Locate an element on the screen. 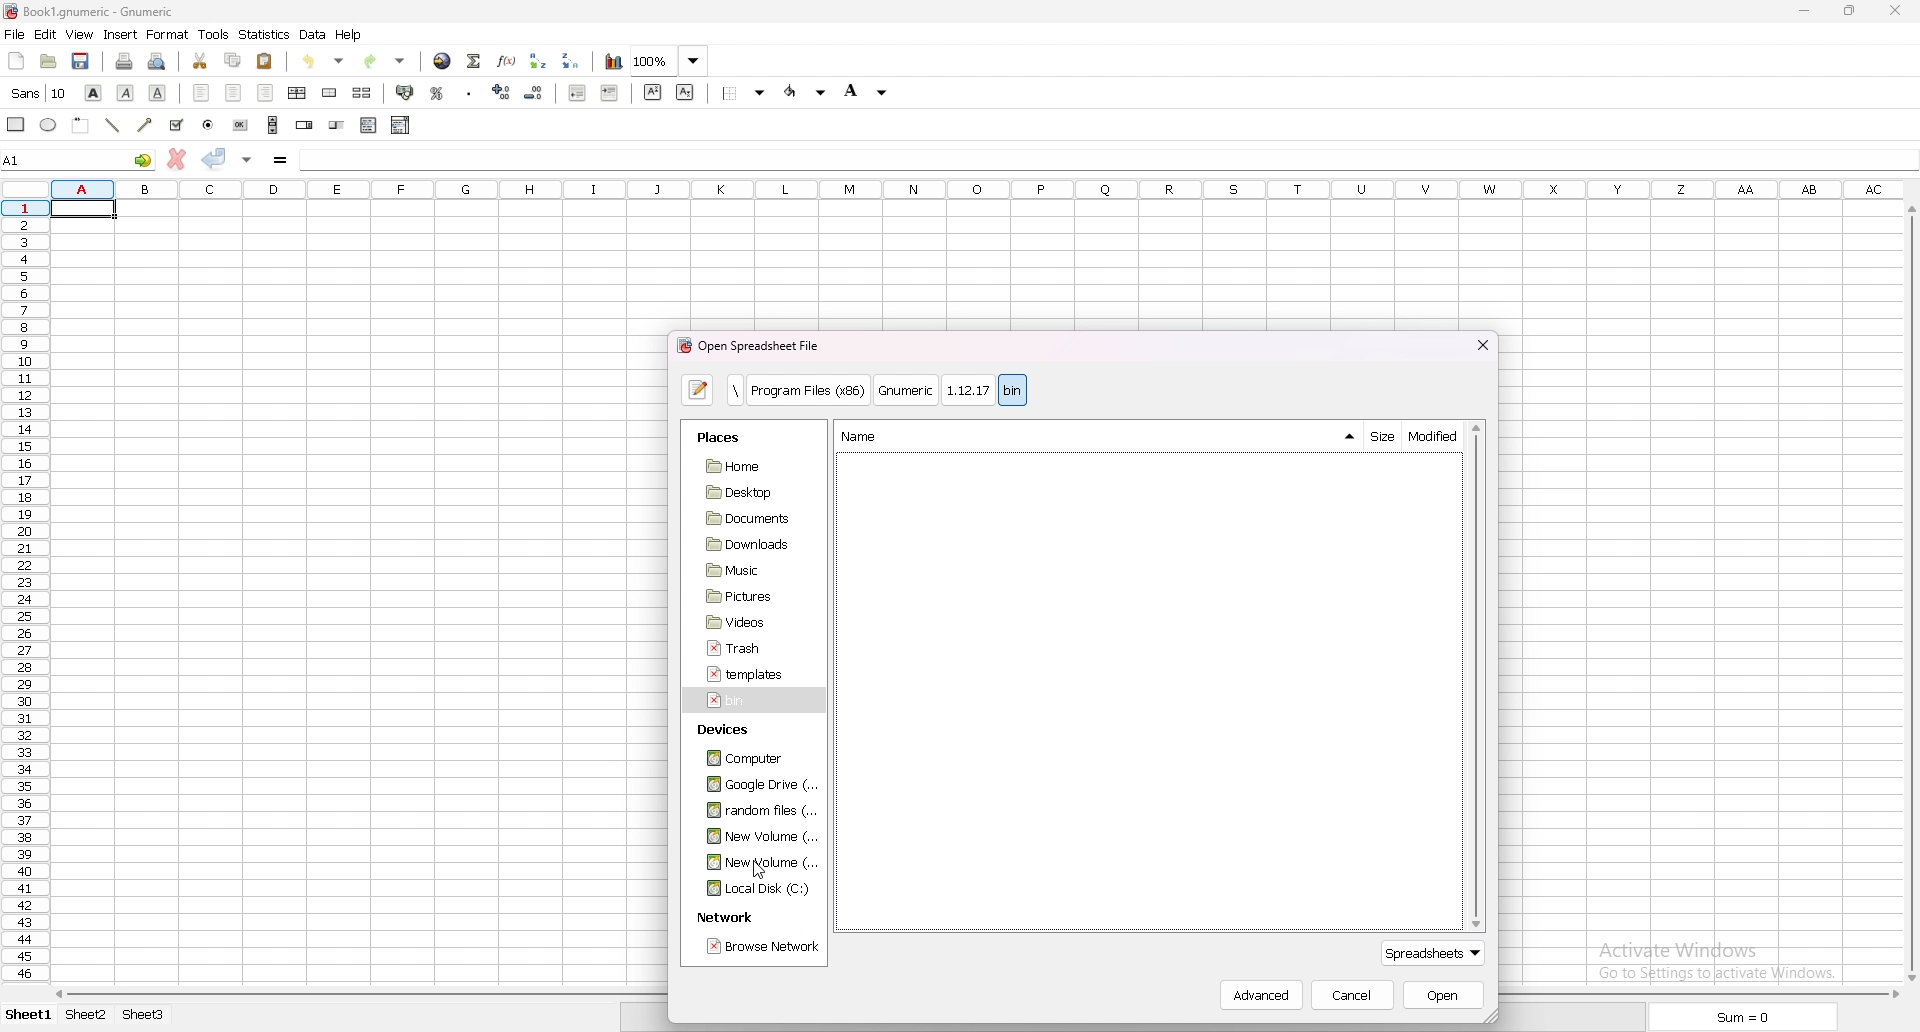 This screenshot has height=1032, width=1920. subscript is located at coordinates (684, 91).